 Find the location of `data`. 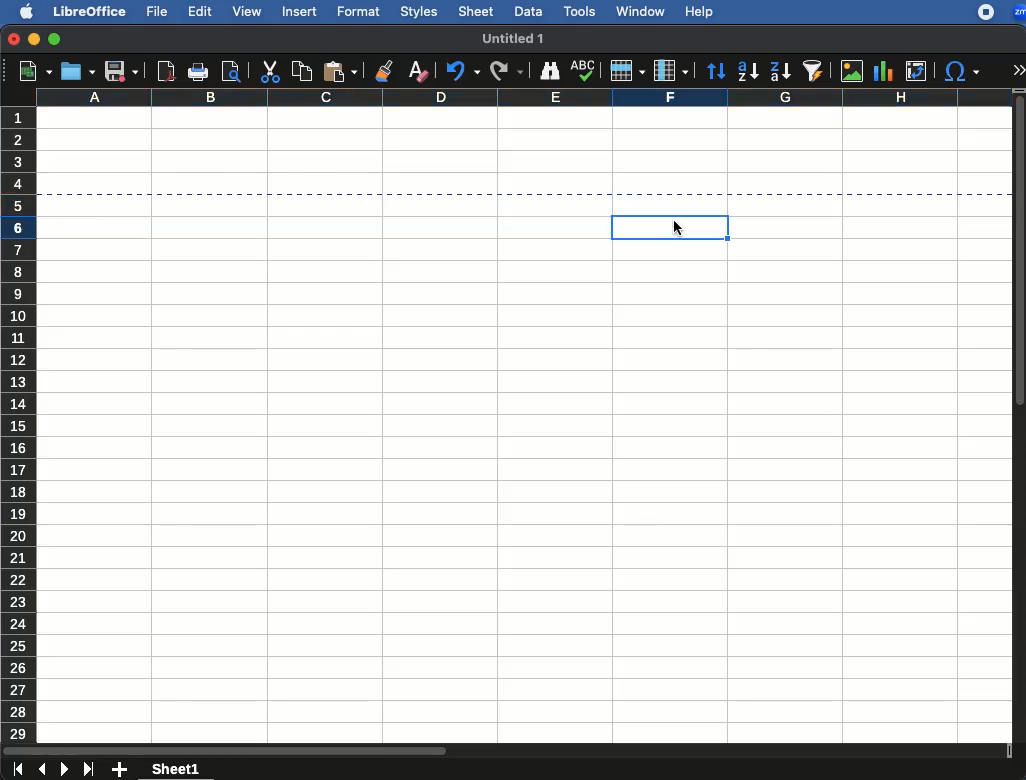

data is located at coordinates (528, 11).